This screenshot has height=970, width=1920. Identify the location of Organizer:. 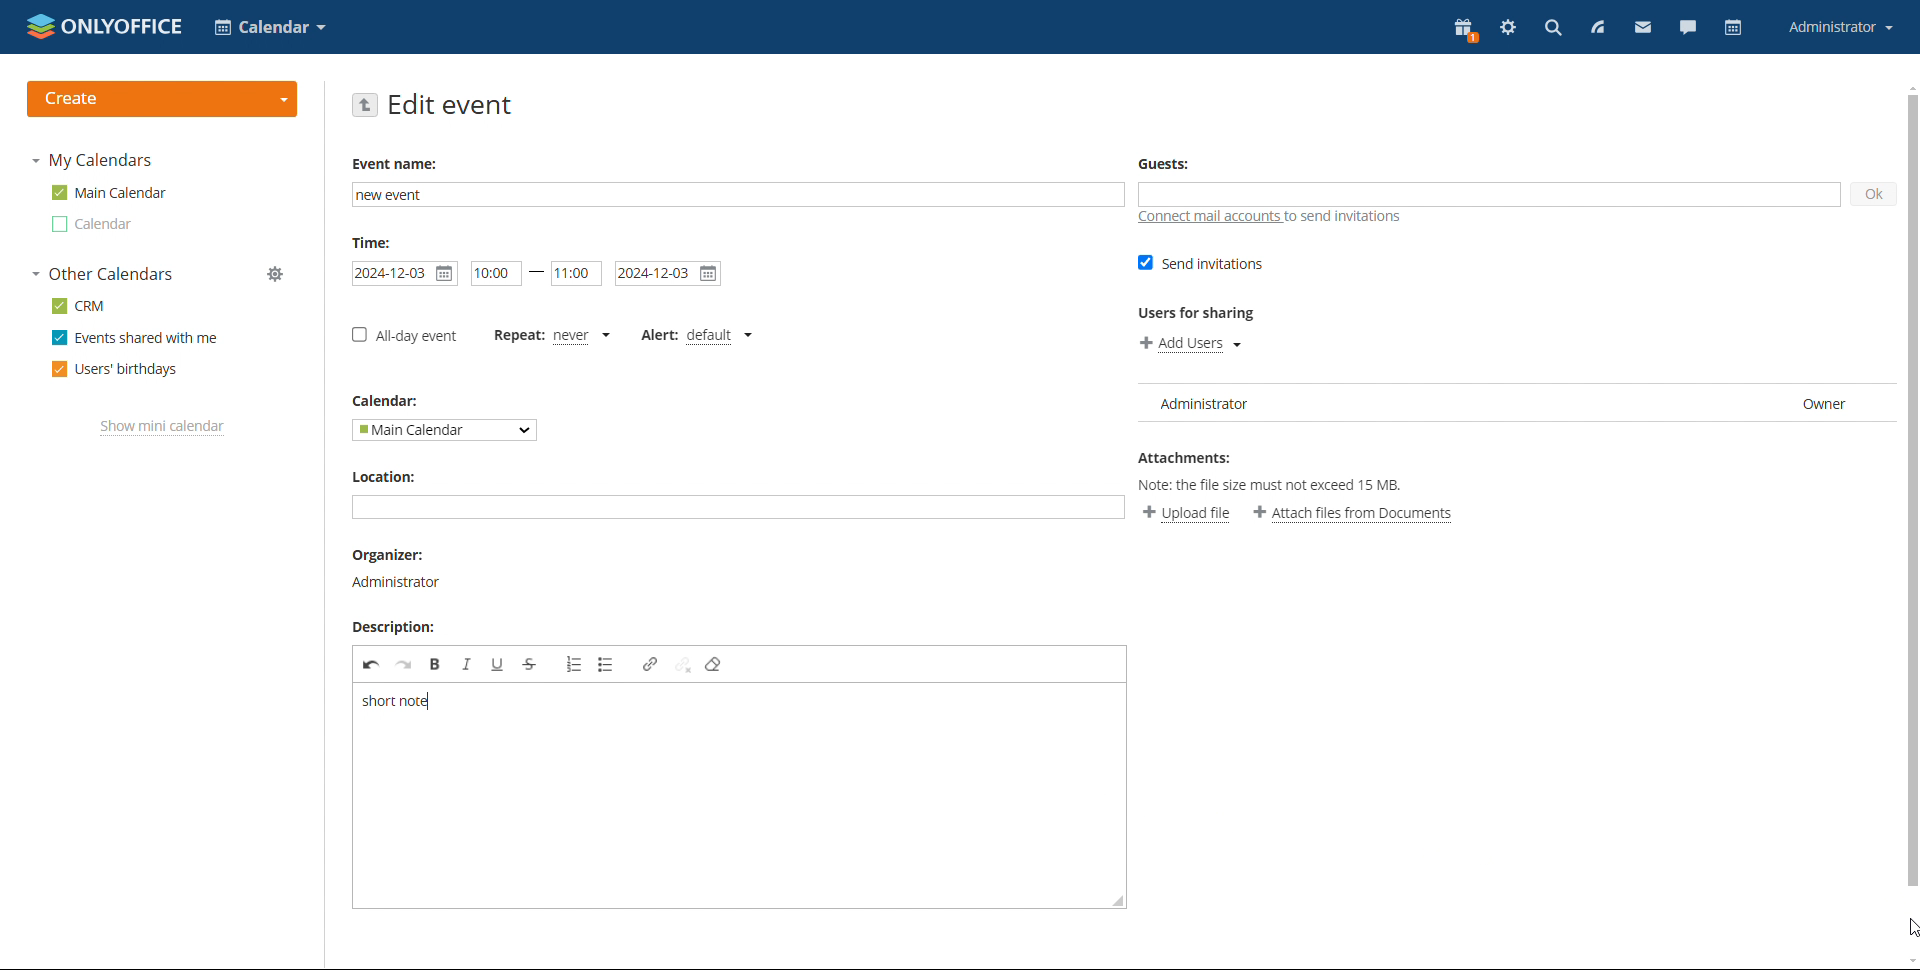
(384, 554).